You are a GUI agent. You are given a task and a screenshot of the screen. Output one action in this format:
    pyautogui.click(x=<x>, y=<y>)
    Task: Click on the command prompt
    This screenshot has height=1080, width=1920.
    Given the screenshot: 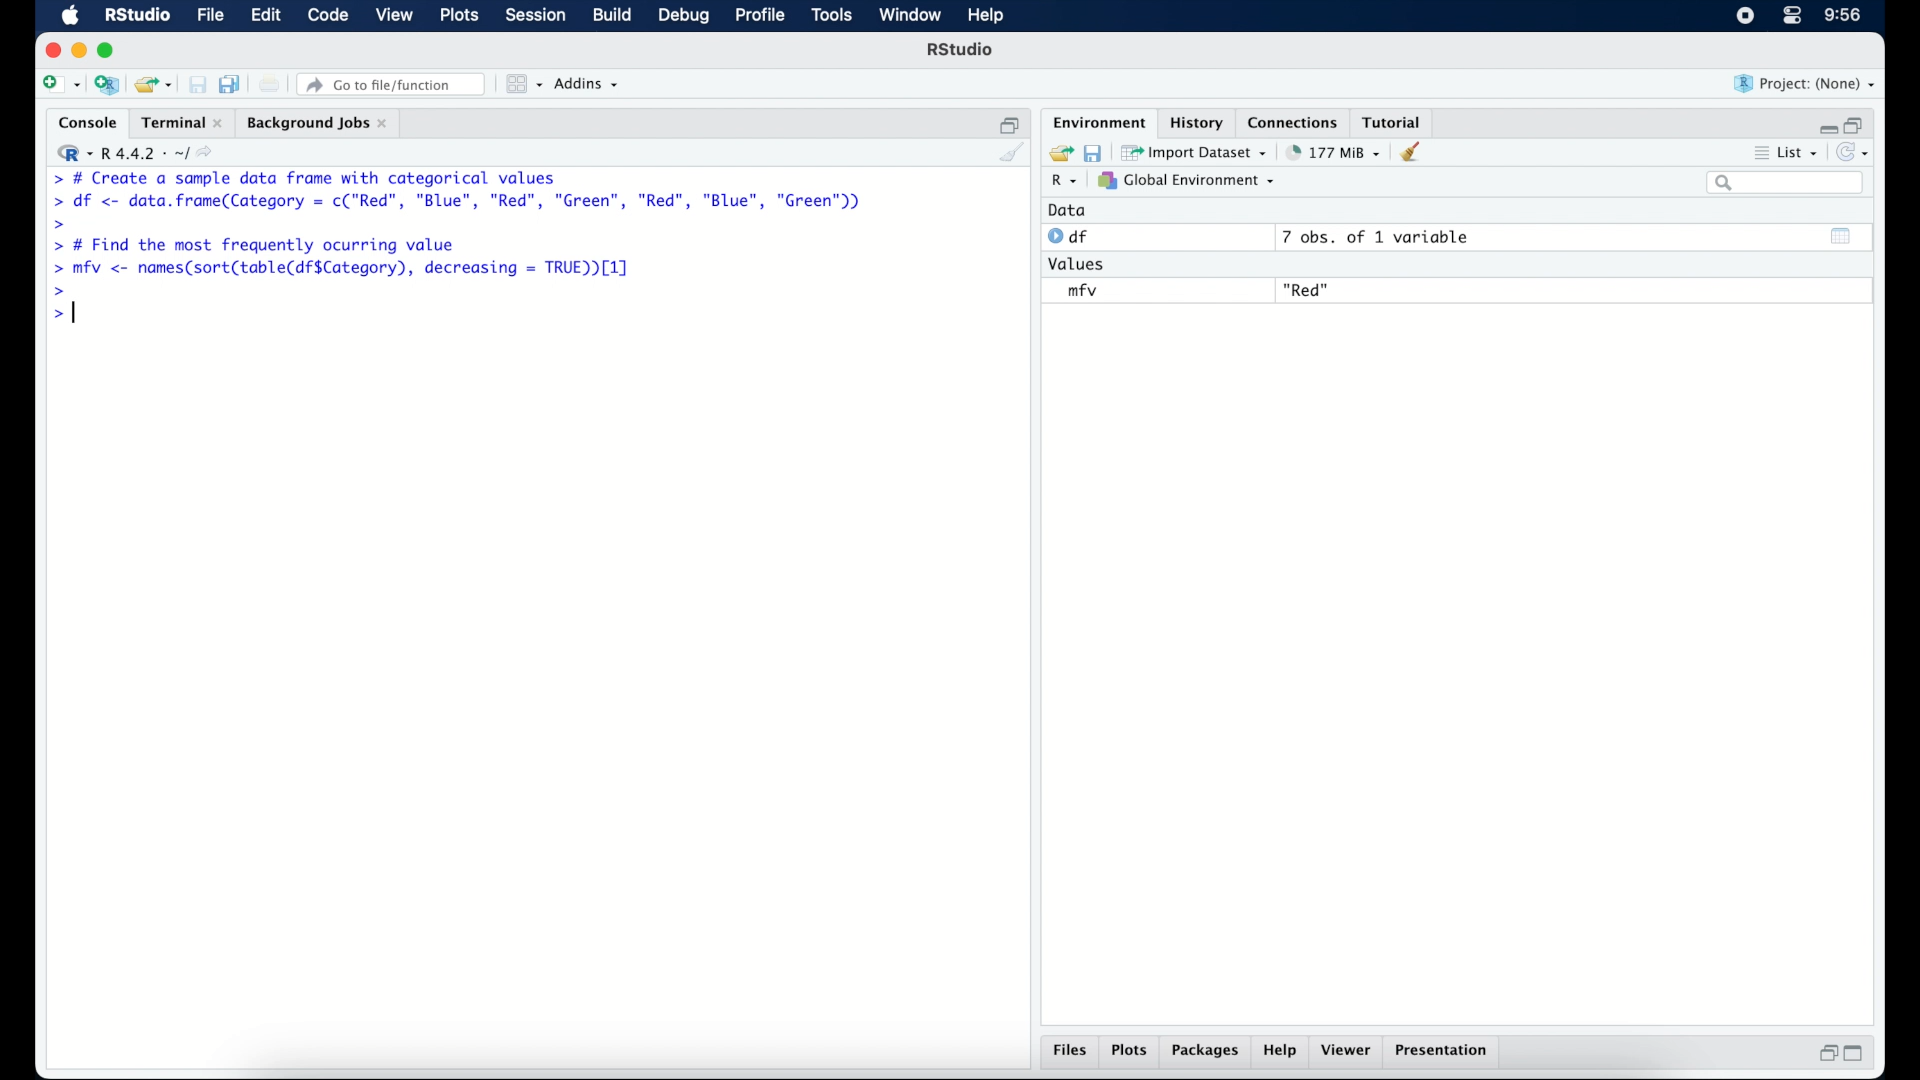 What is the action you would take?
    pyautogui.click(x=60, y=223)
    